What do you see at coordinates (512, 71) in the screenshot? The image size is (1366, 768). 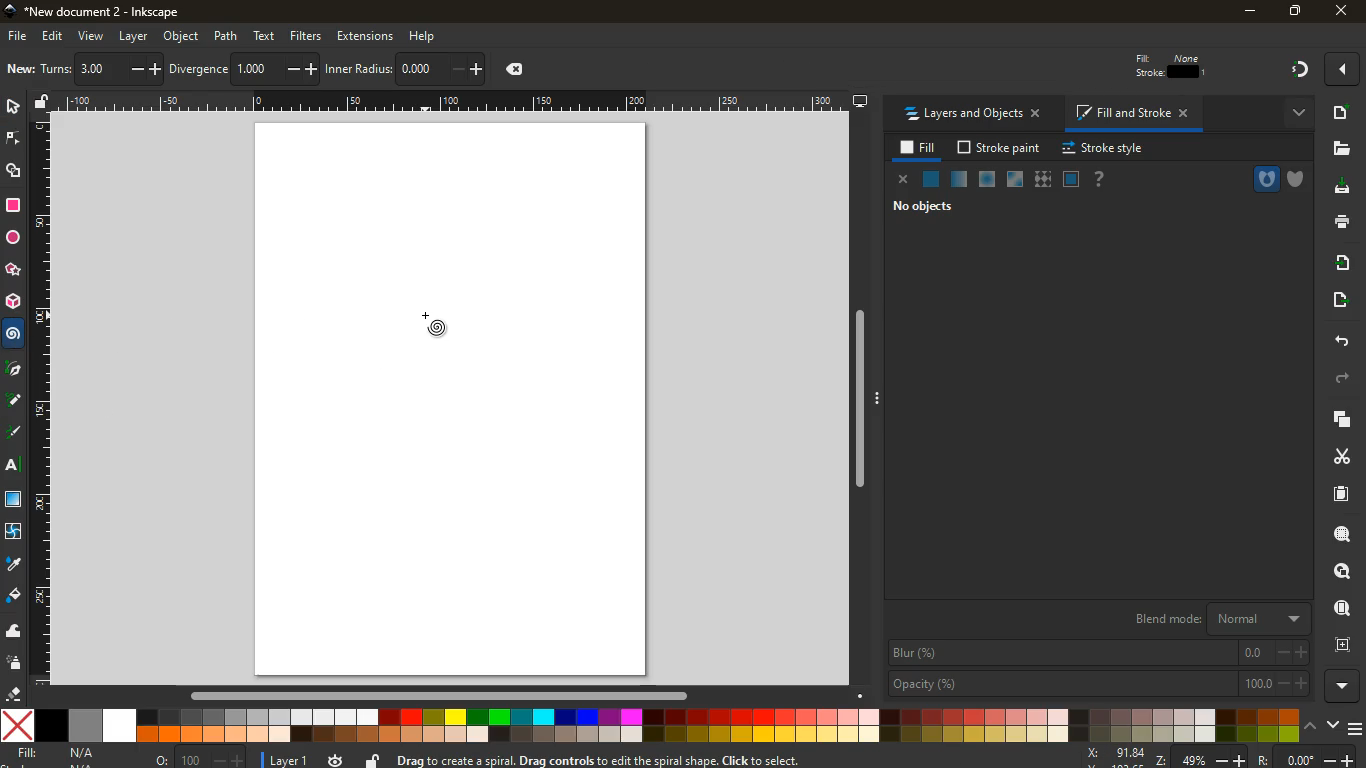 I see `coordinates` at bounding box center [512, 71].